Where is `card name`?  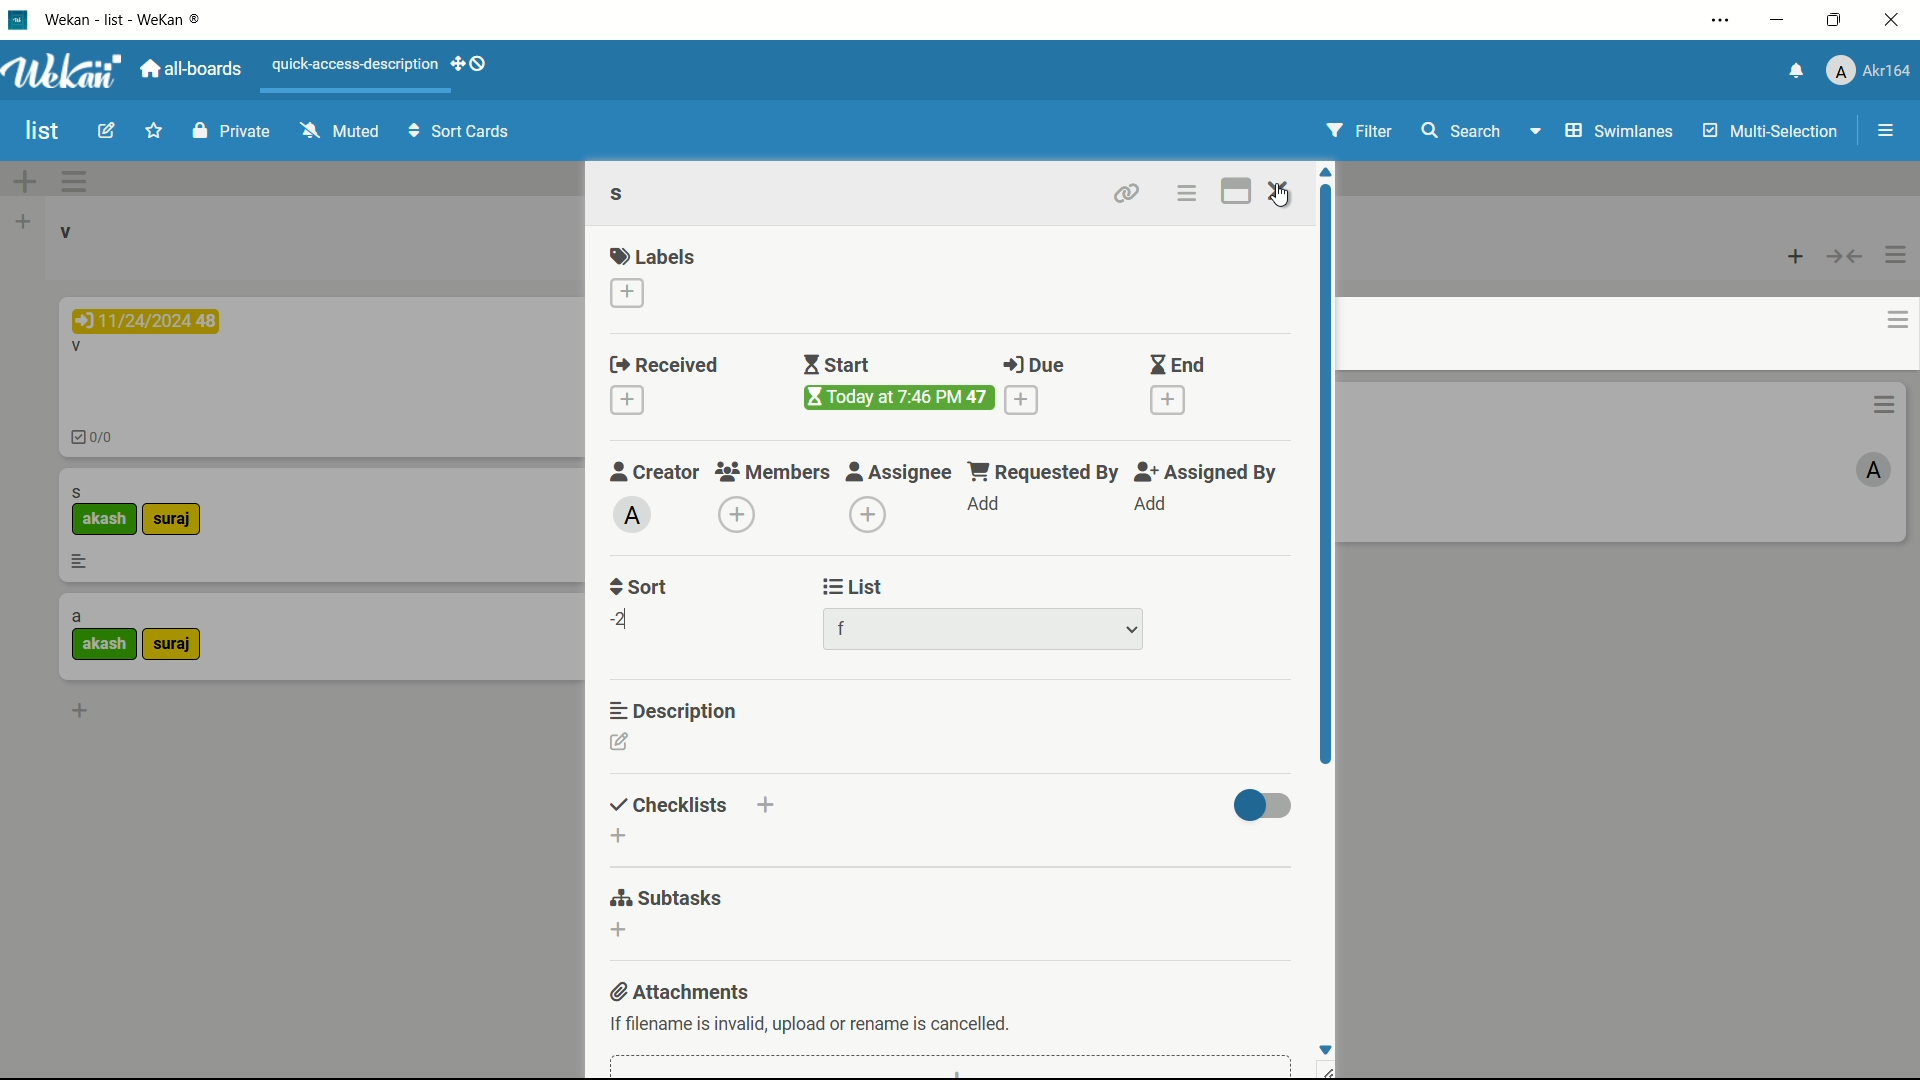
card name is located at coordinates (77, 618).